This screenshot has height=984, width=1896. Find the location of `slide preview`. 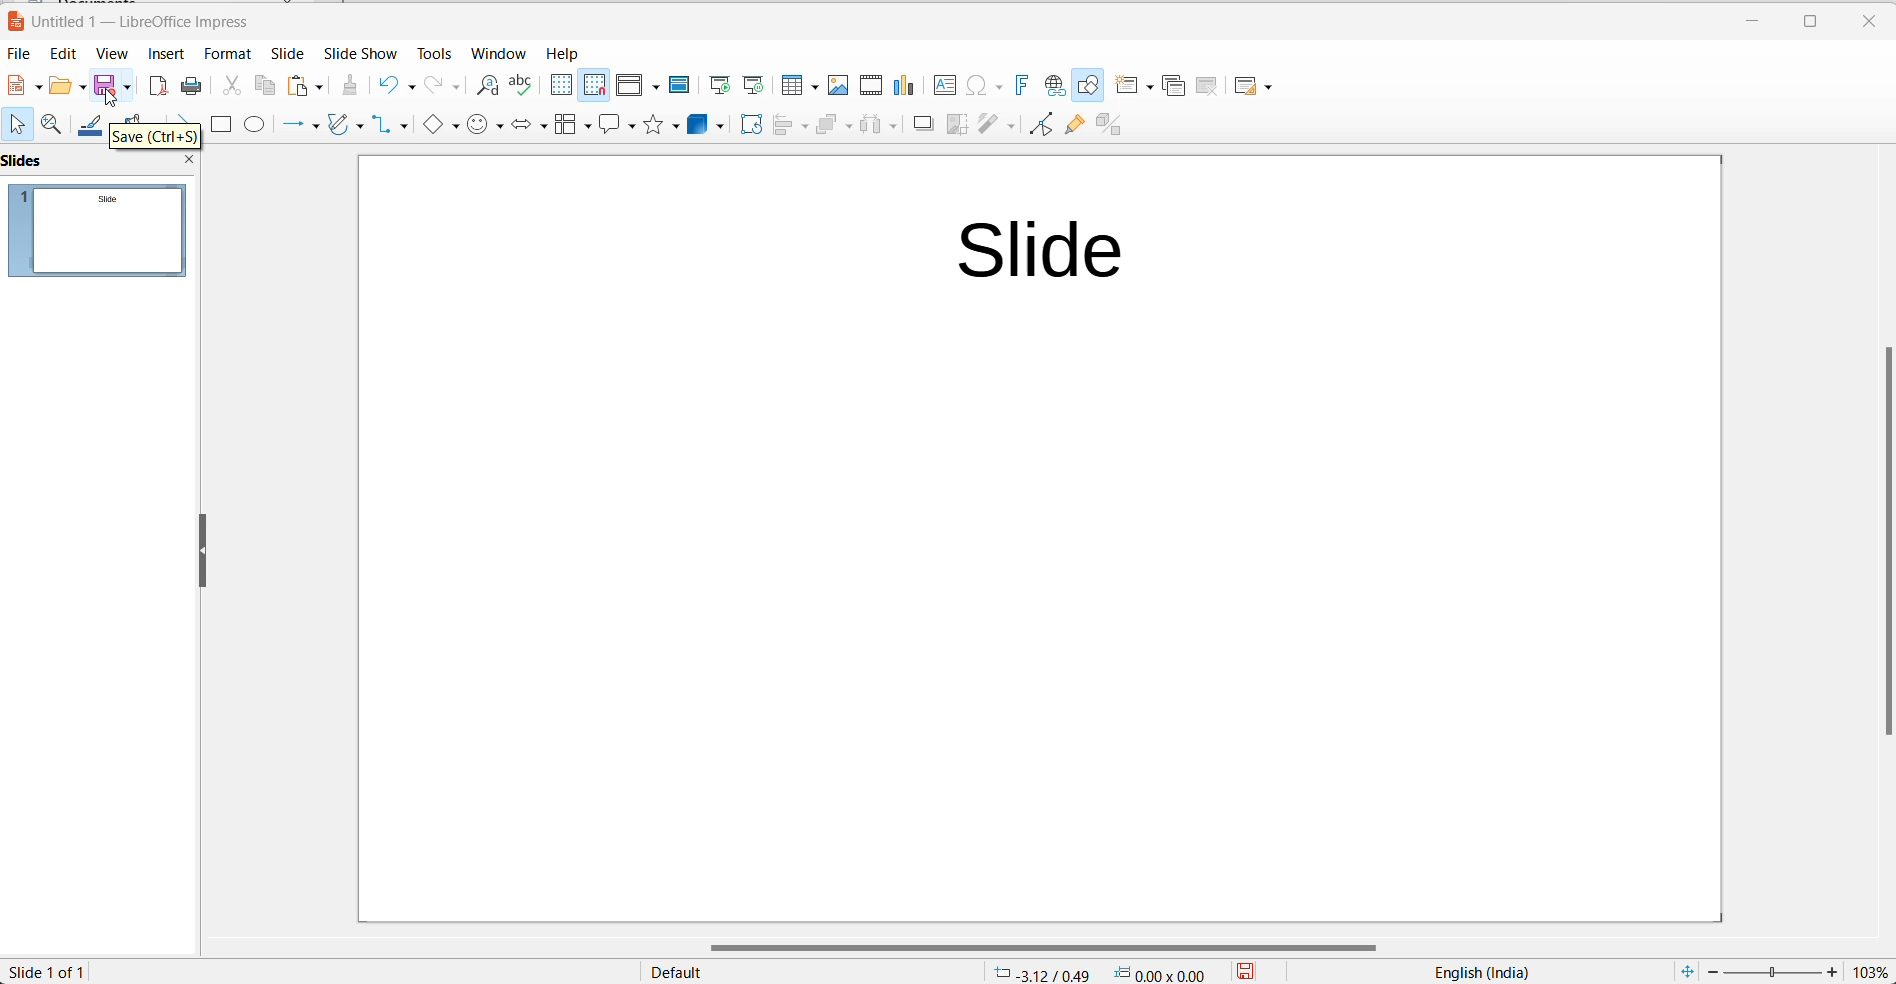

slide preview is located at coordinates (100, 235).